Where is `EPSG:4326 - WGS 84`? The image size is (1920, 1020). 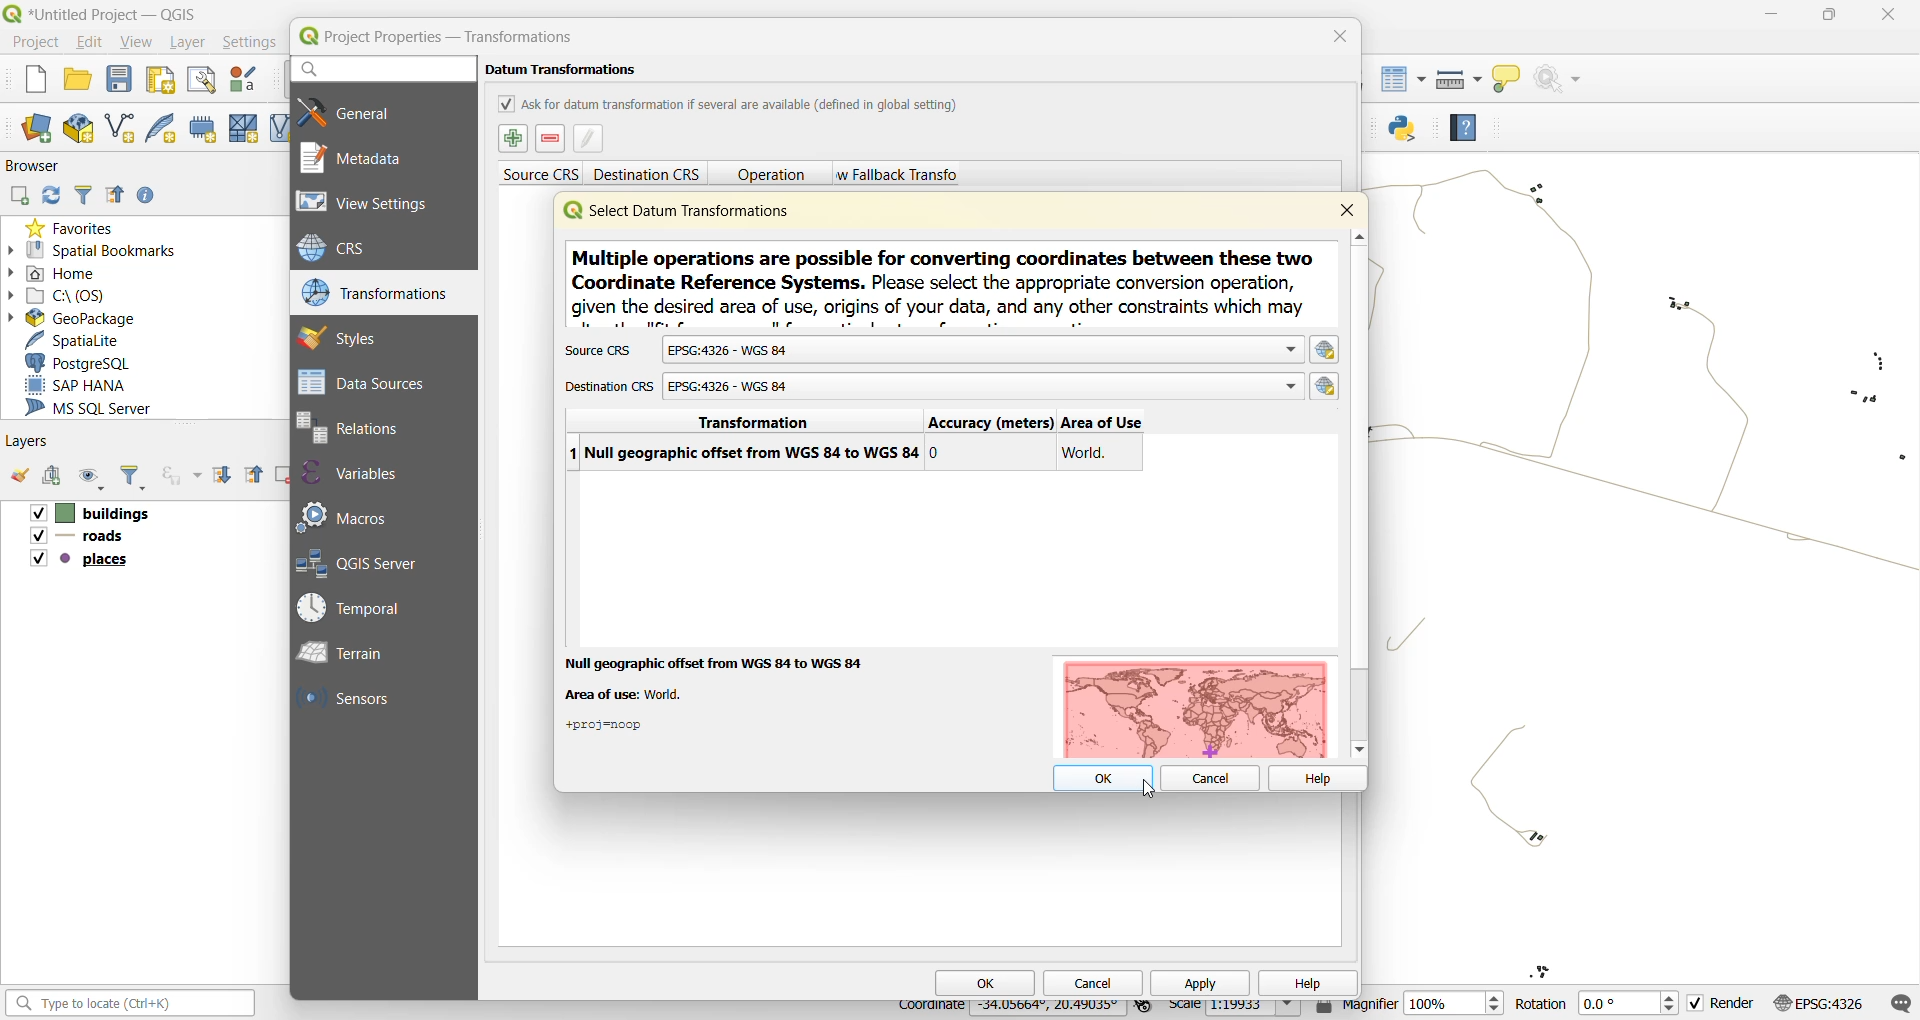 EPSG:4326 - WGS 84 is located at coordinates (984, 385).